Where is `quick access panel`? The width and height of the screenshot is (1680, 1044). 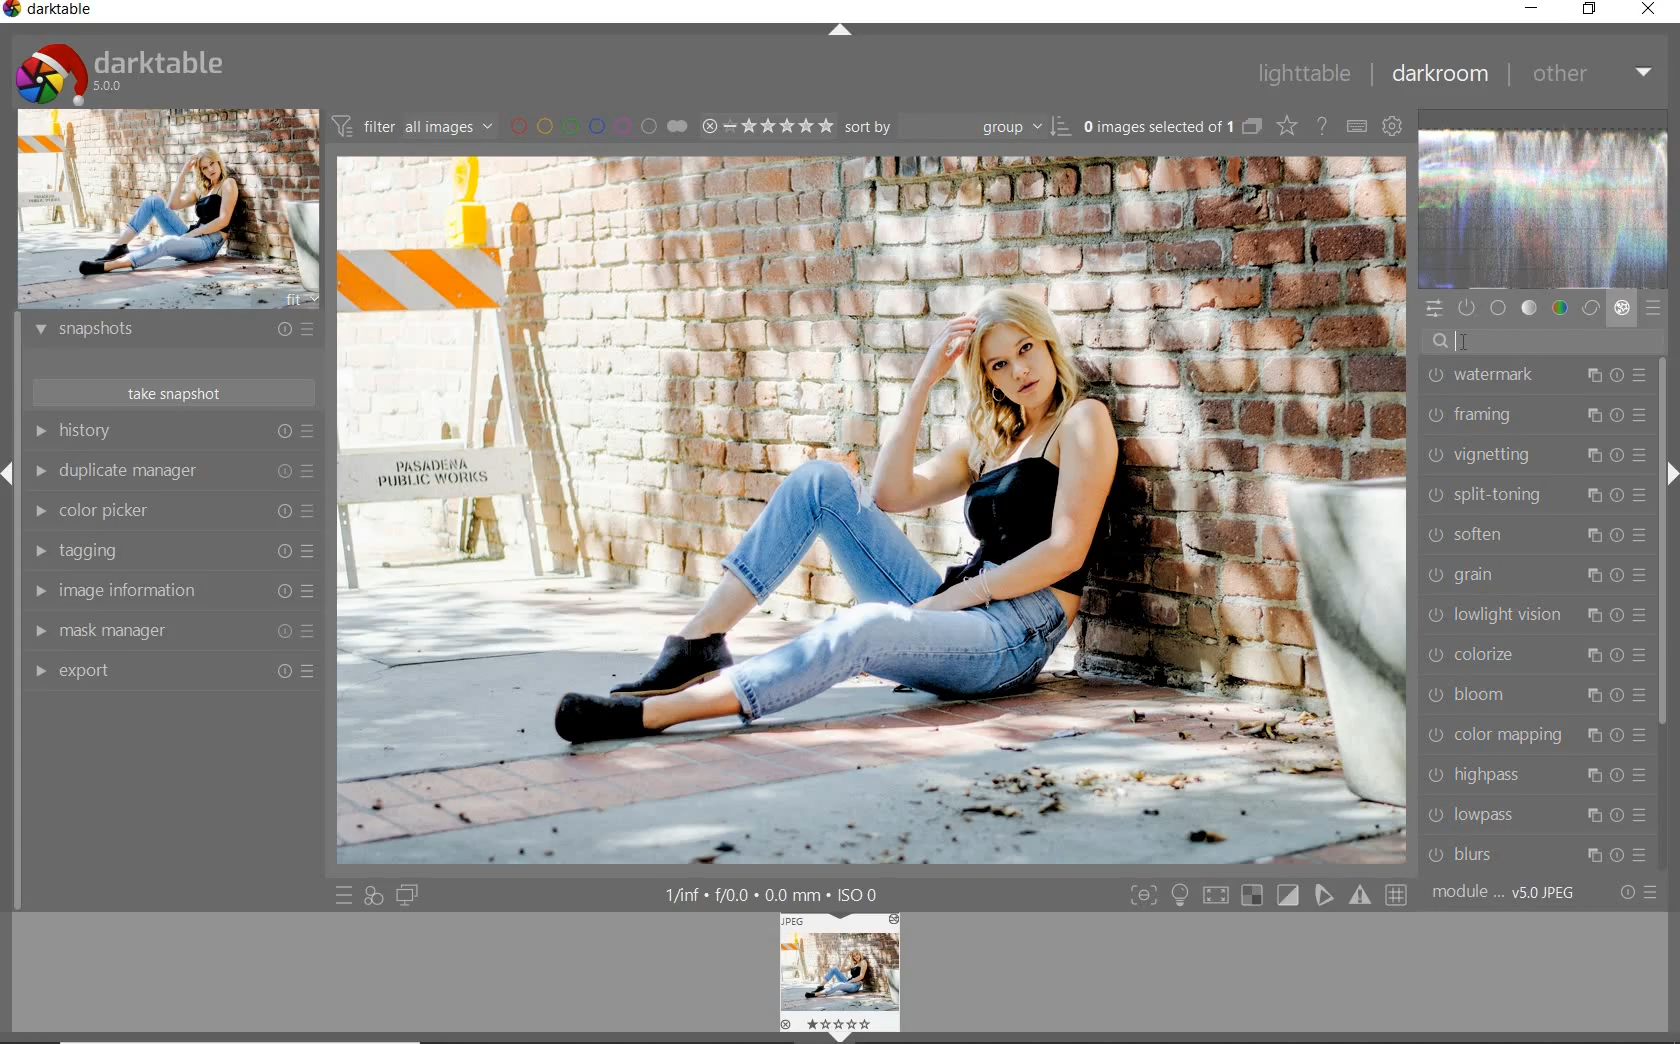 quick access panel is located at coordinates (1433, 307).